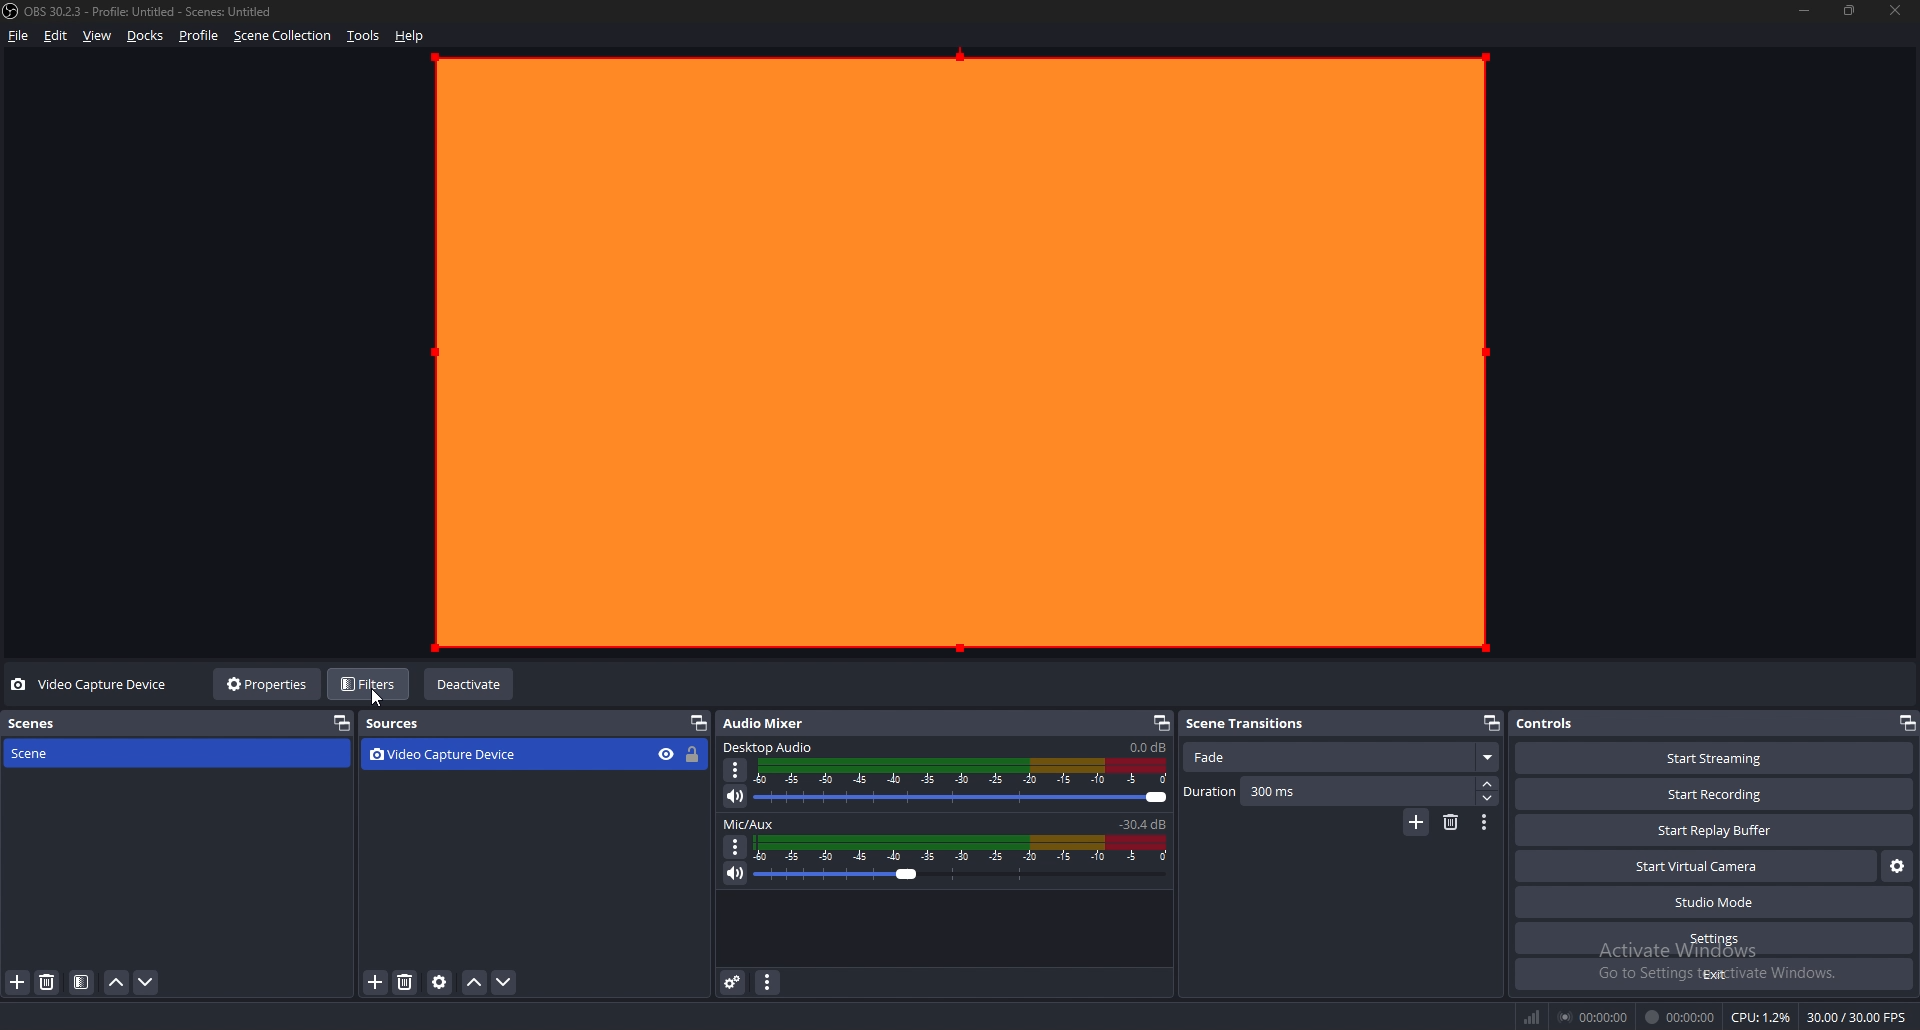 The width and height of the screenshot is (1920, 1030). What do you see at coordinates (1593, 1017) in the screenshot?
I see `00:00:00` at bounding box center [1593, 1017].